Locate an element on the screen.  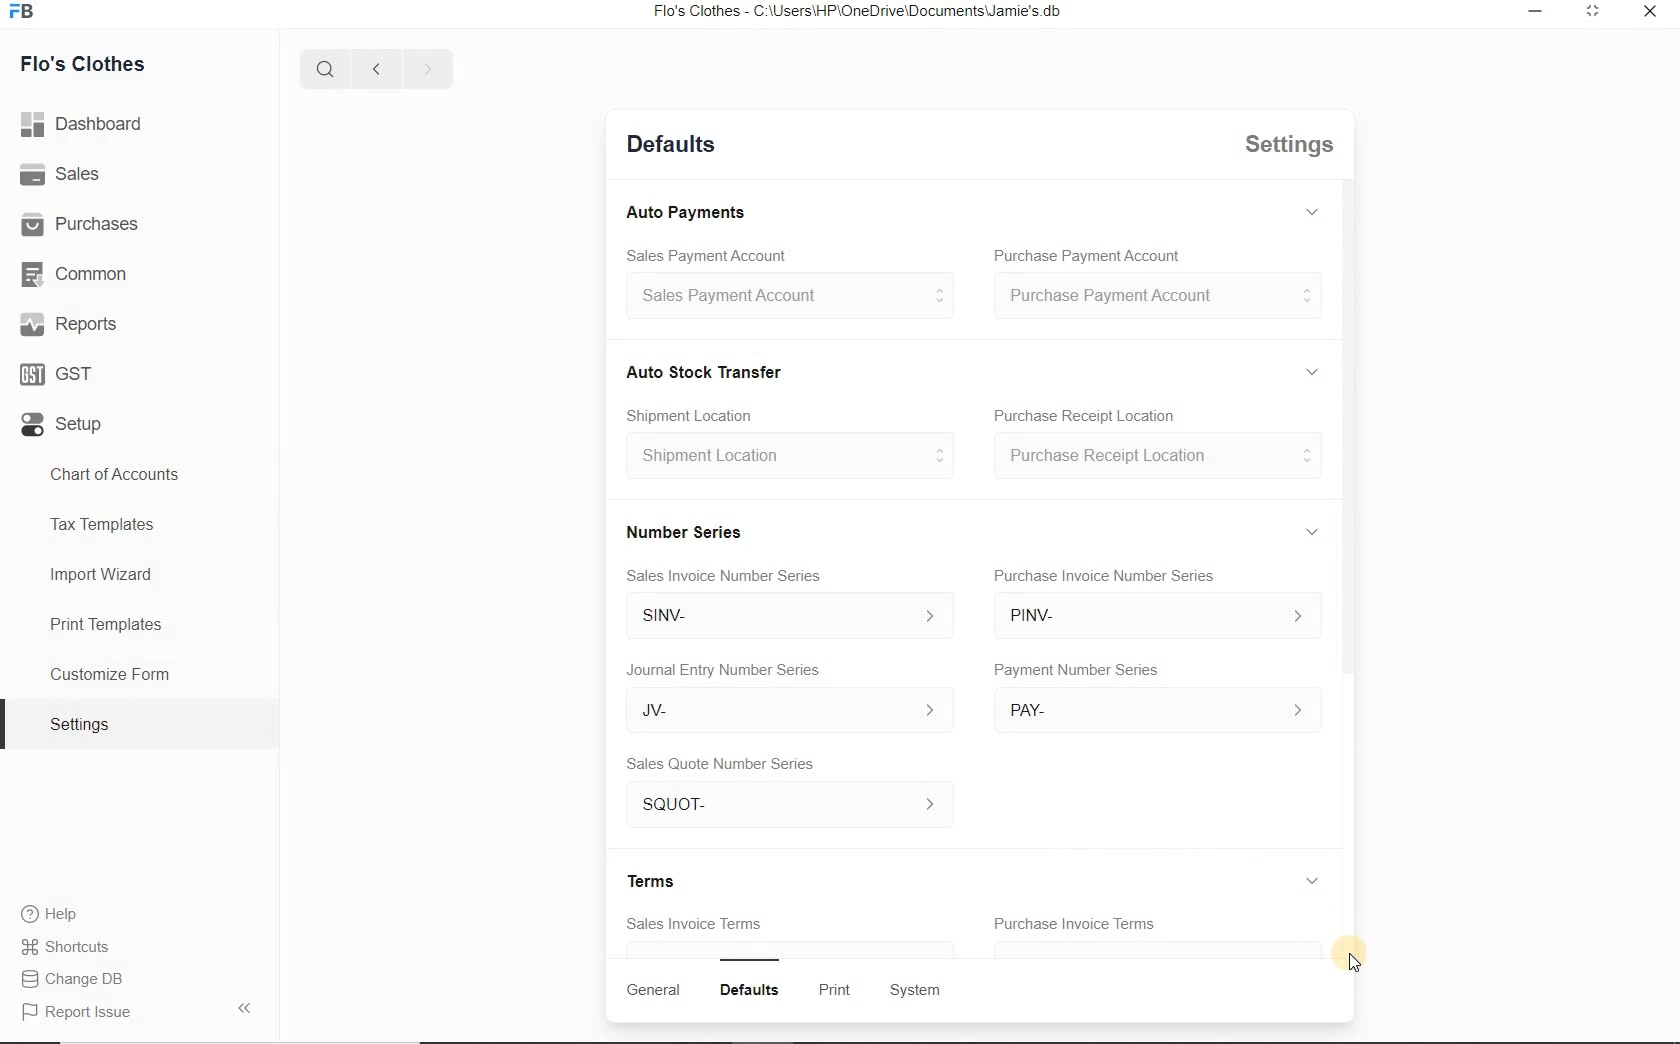
Flo's Clothes is located at coordinates (81, 66).